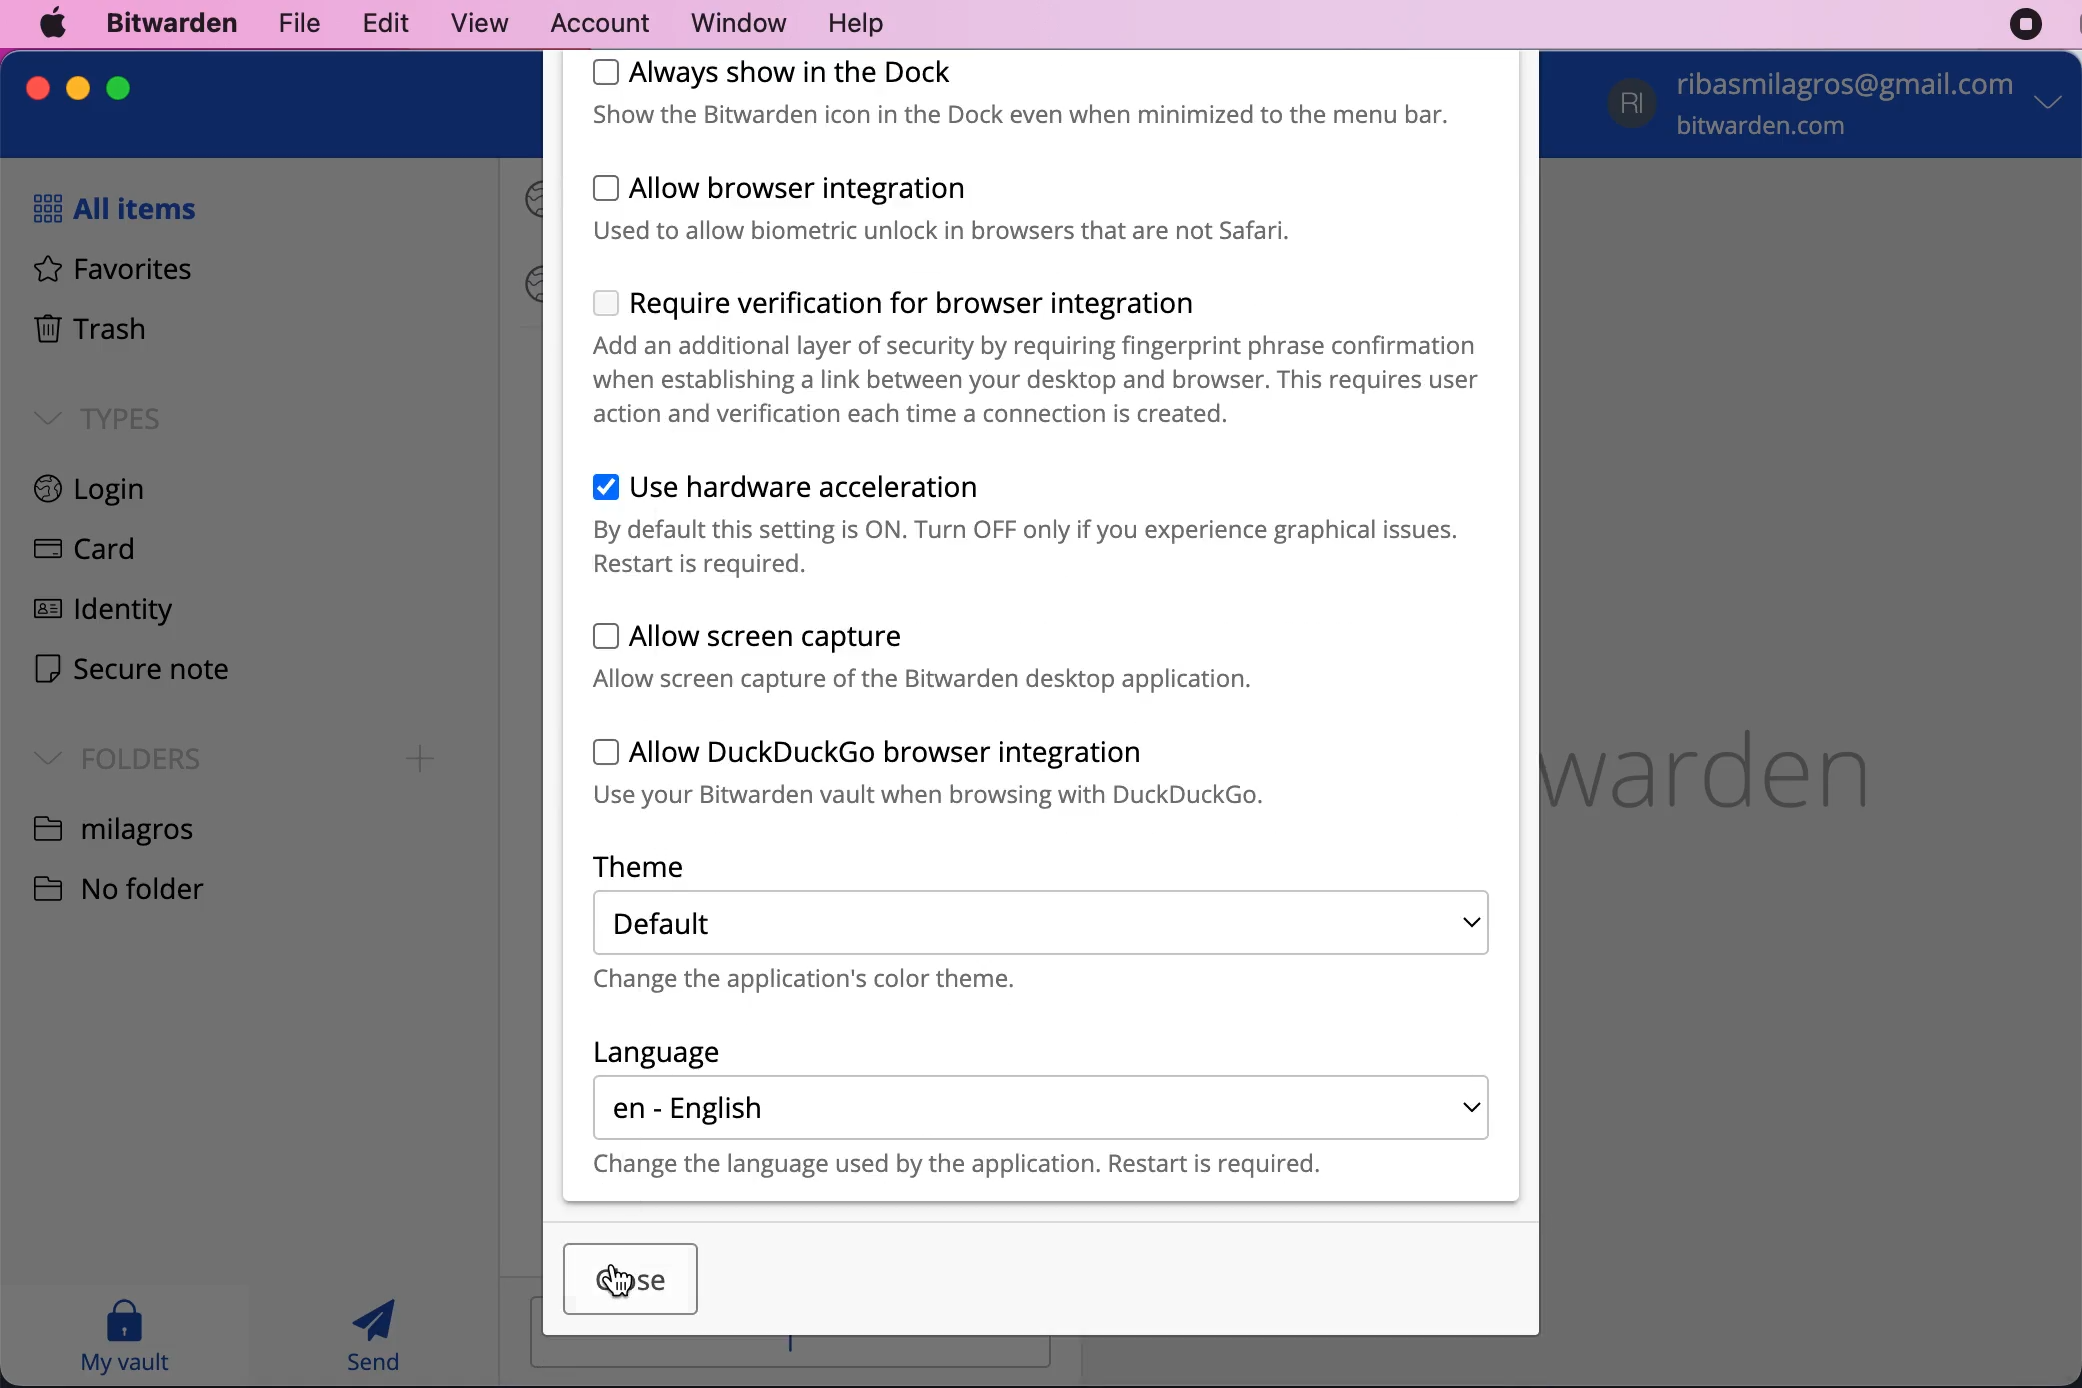 The height and width of the screenshot is (1388, 2082). I want to click on trash, so click(88, 332).